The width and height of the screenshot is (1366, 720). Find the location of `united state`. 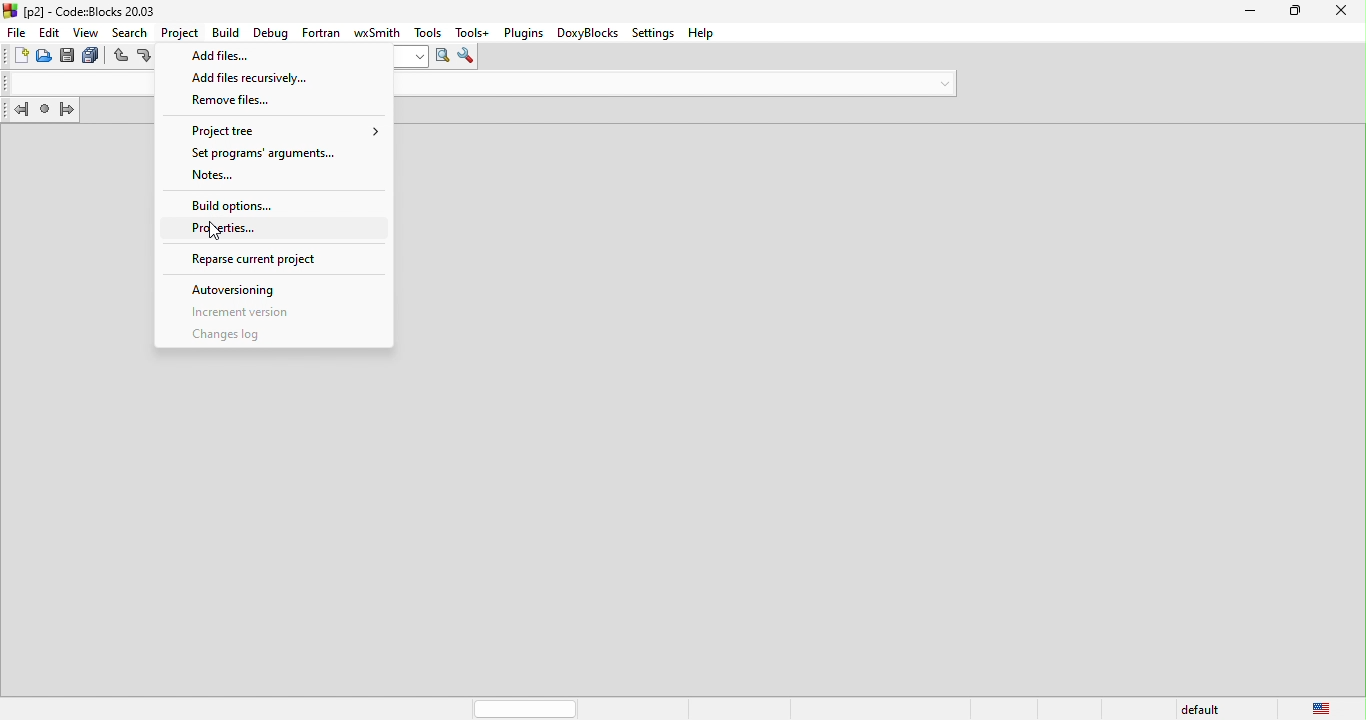

united state is located at coordinates (1323, 709).